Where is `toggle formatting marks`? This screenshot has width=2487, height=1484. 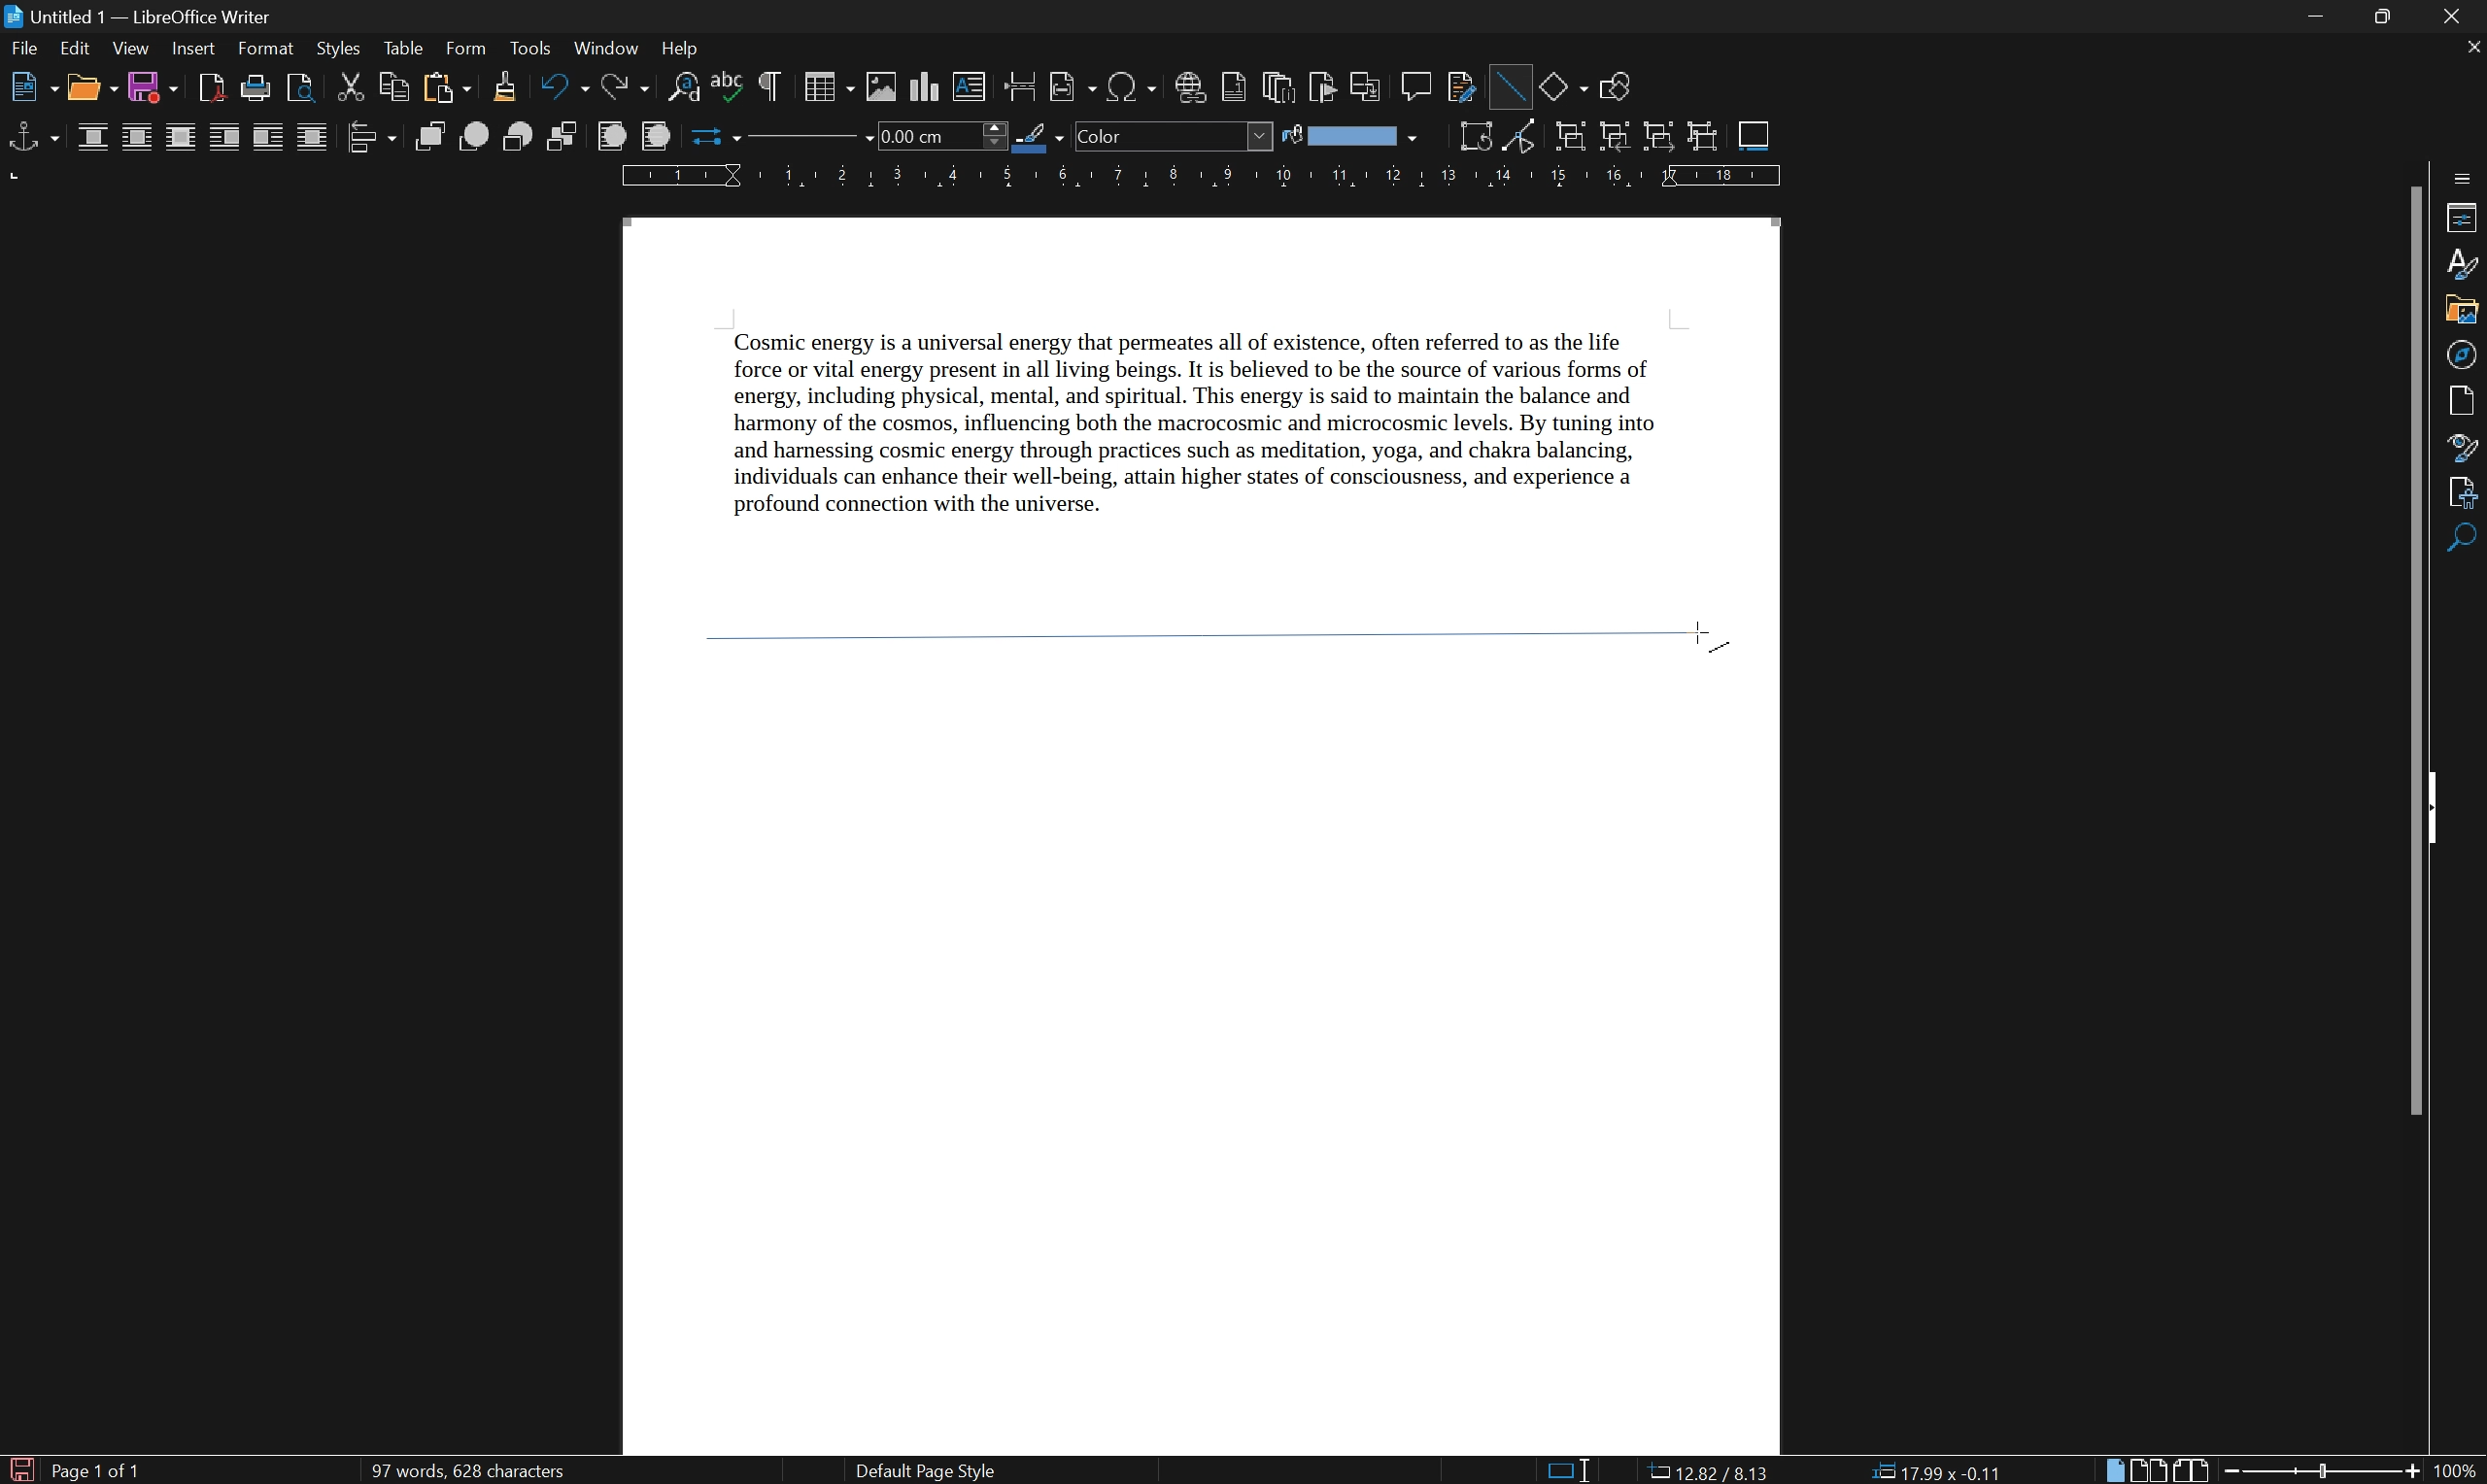 toggle formatting marks is located at coordinates (771, 86).